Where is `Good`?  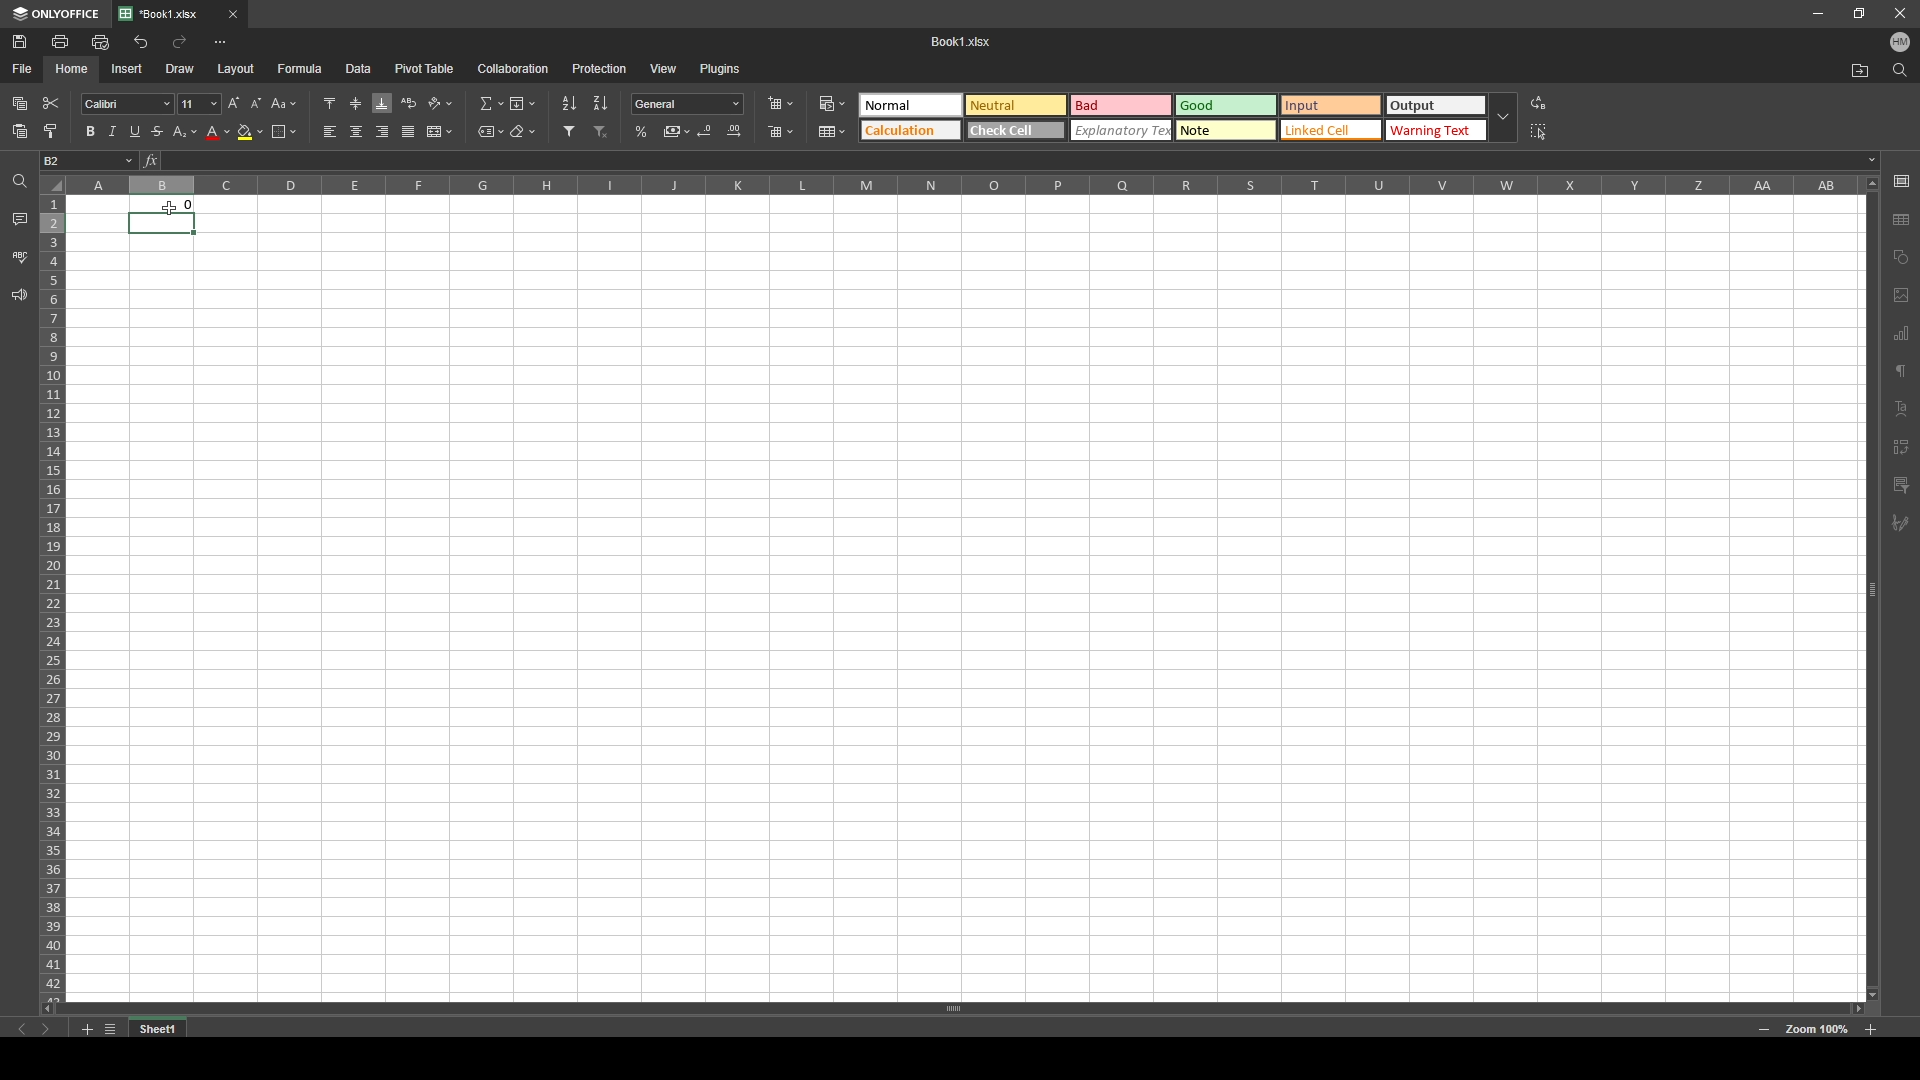
Good is located at coordinates (1227, 105).